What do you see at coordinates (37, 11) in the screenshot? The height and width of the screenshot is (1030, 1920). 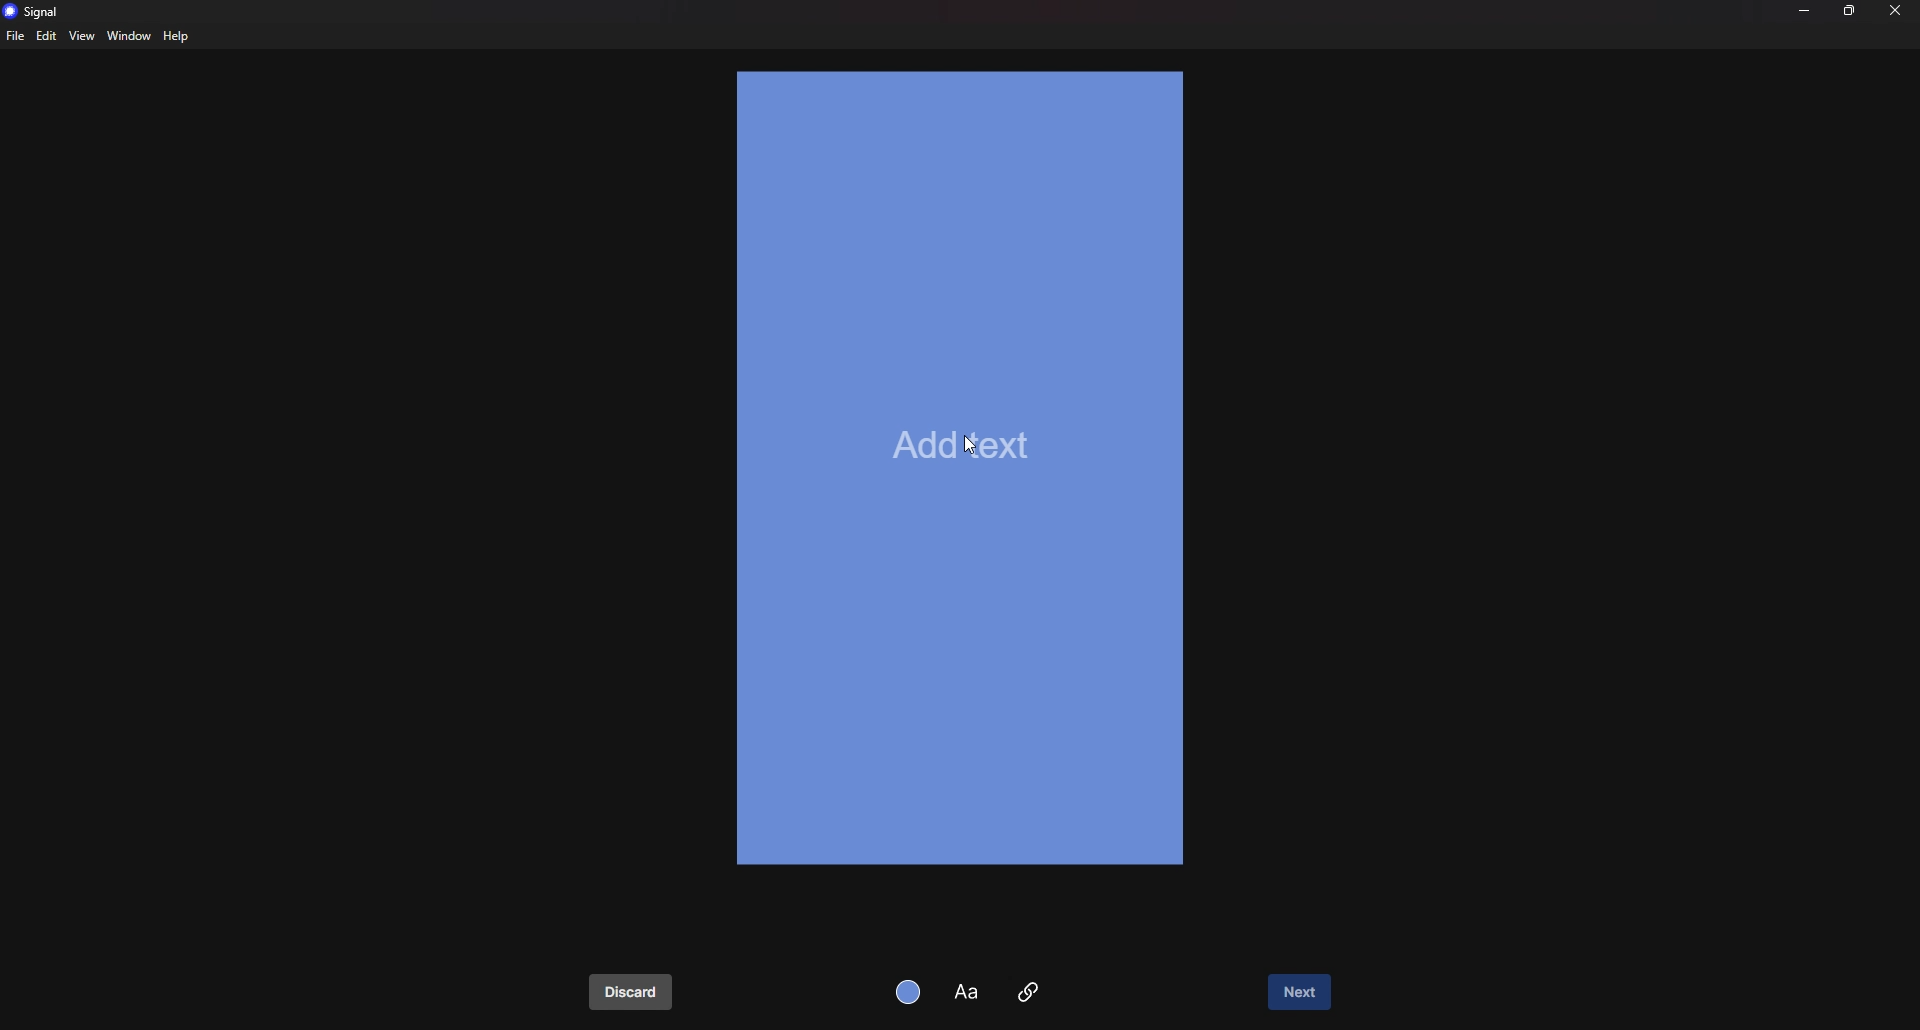 I see `signal` at bounding box center [37, 11].